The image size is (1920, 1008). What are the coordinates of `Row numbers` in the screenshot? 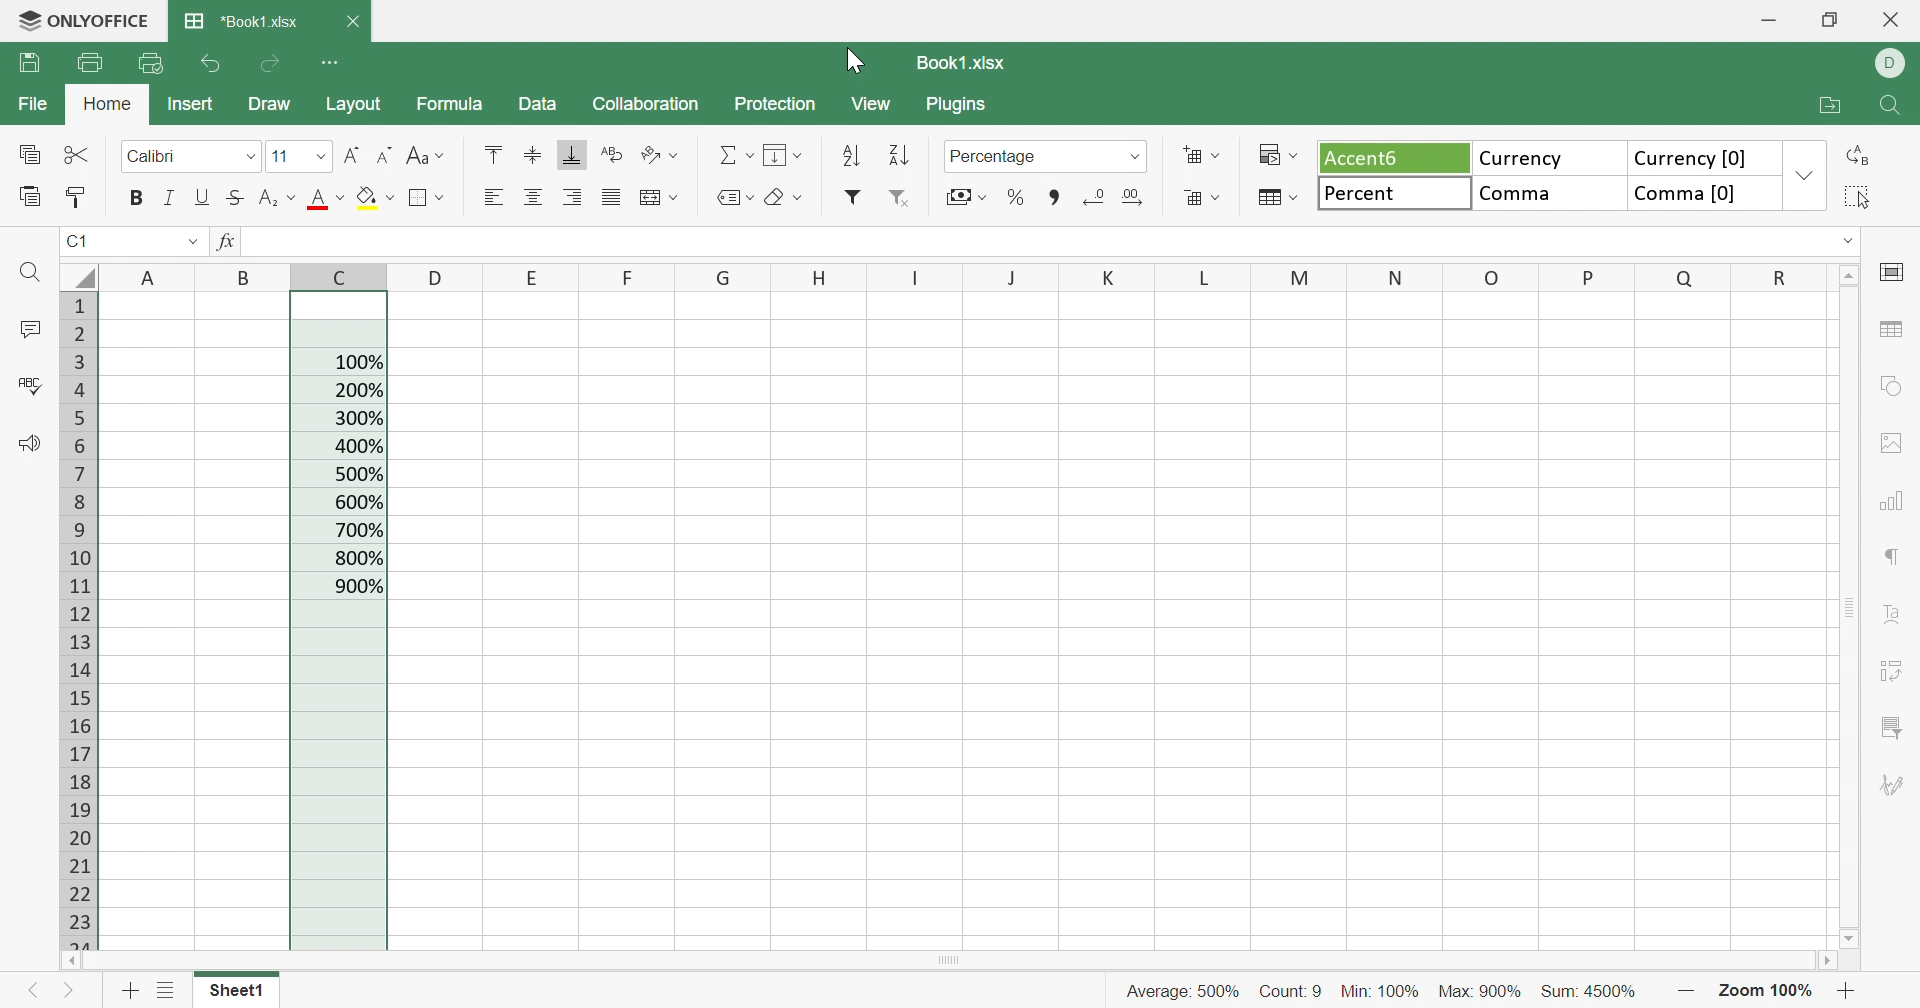 It's located at (76, 621).